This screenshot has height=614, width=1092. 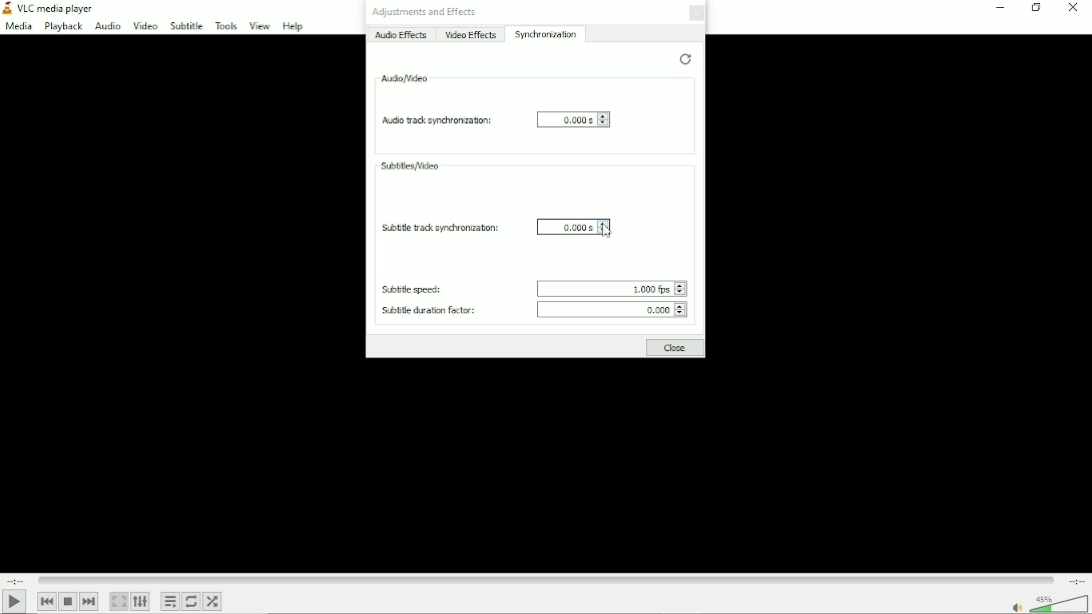 I want to click on restore, so click(x=684, y=59).